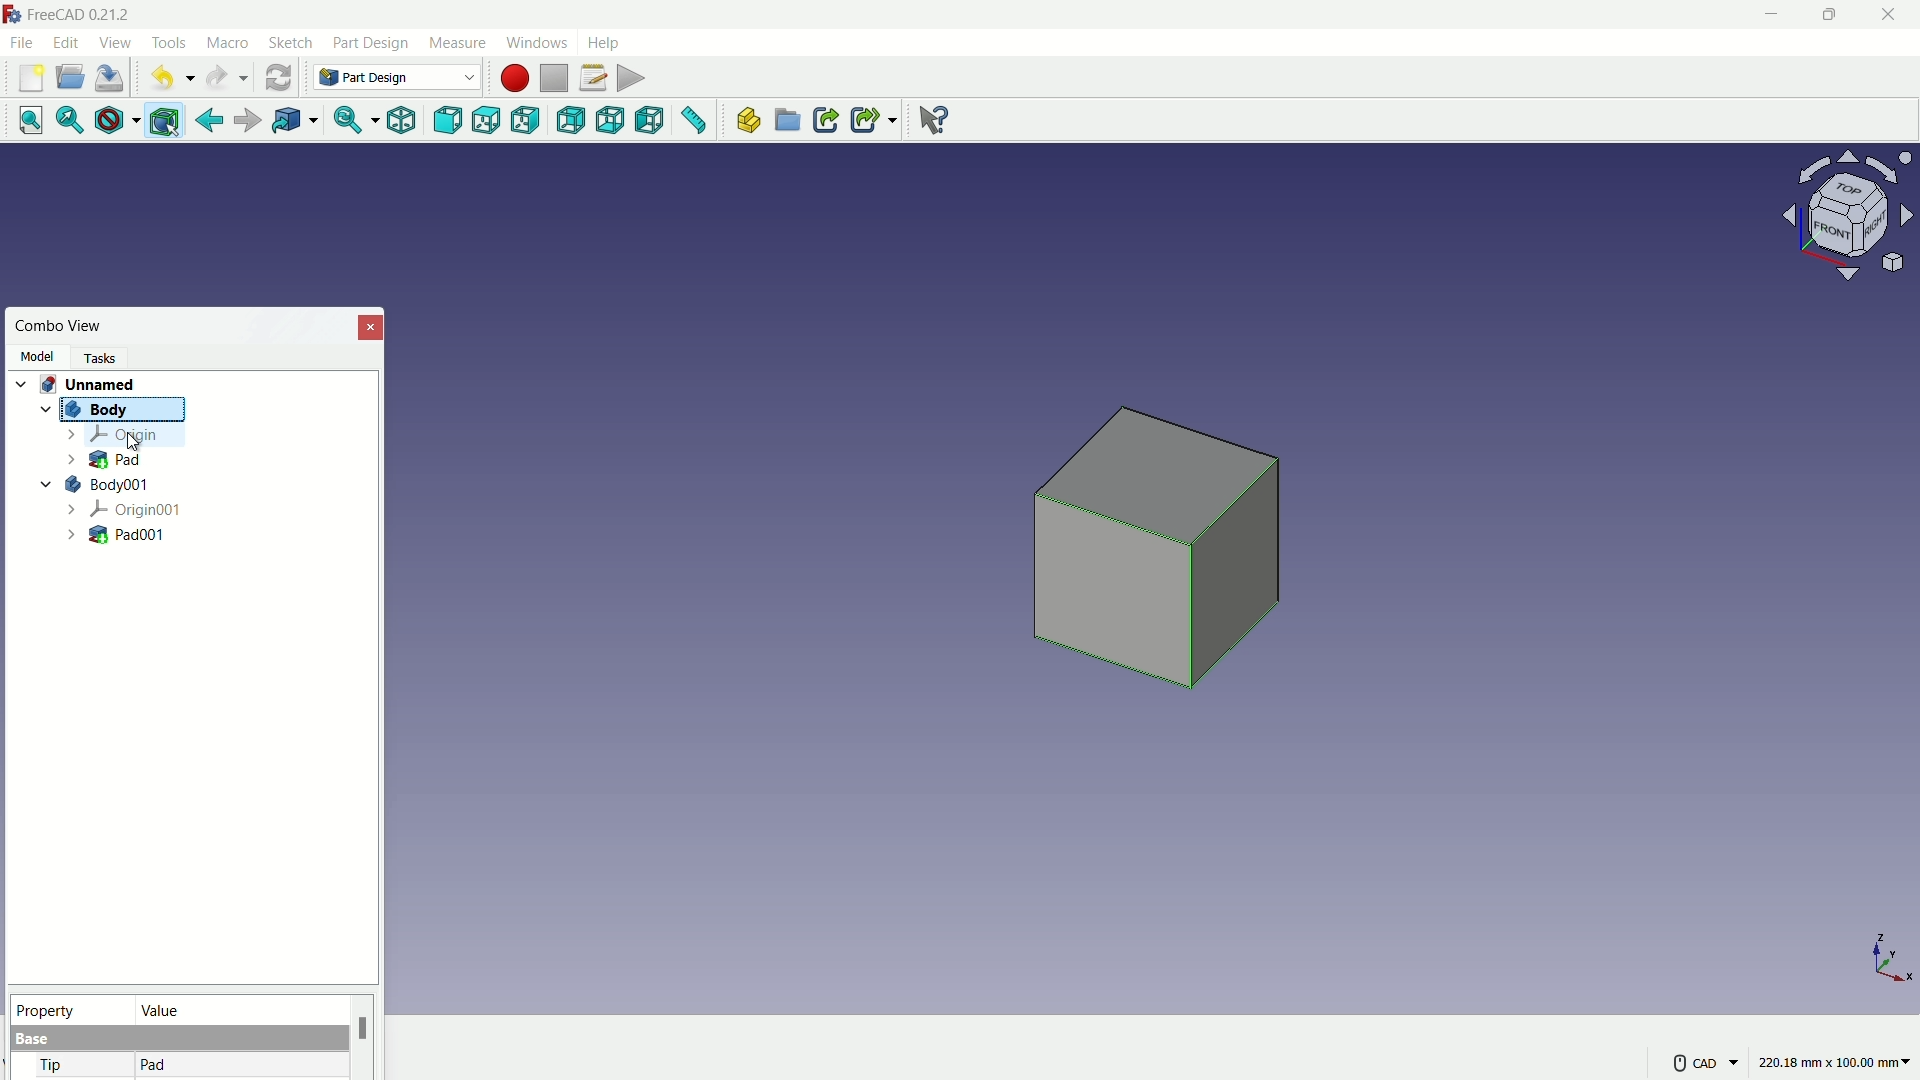  Describe the element at coordinates (105, 356) in the screenshot. I see `task` at that location.